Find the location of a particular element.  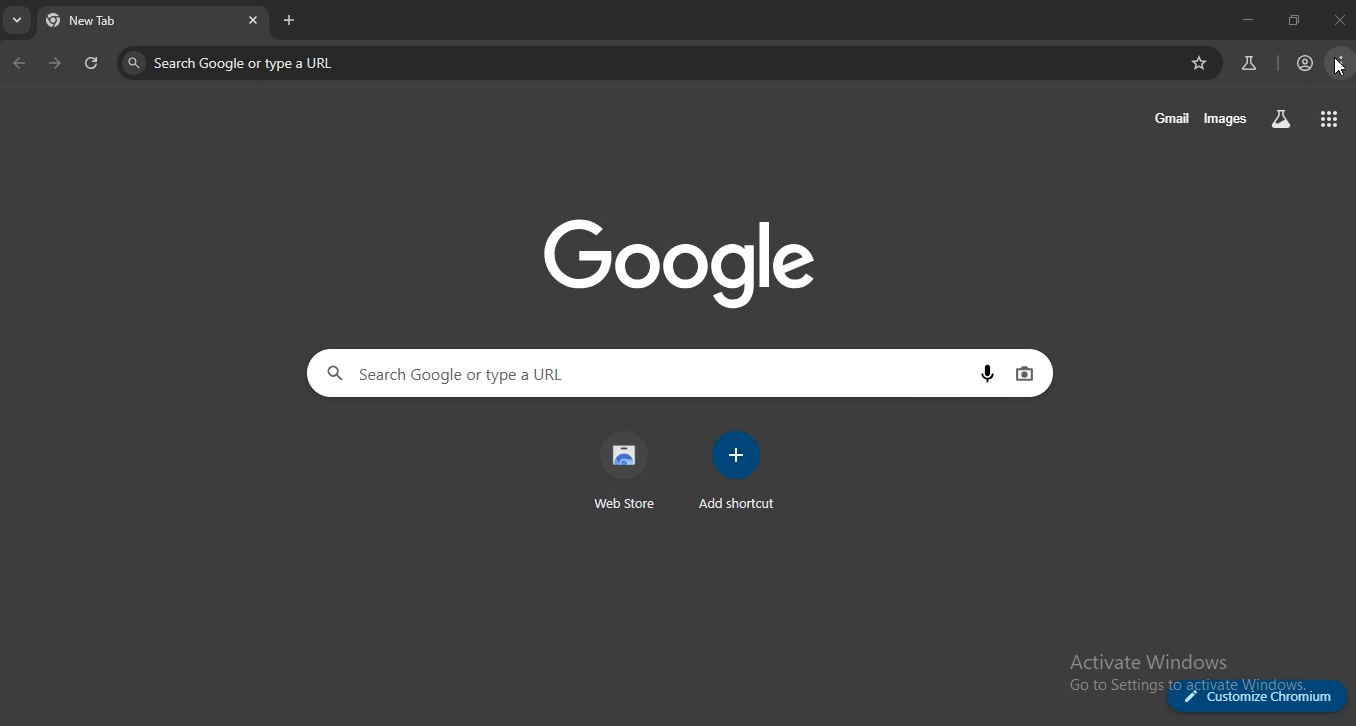

search google or type a url is located at coordinates (534, 374).